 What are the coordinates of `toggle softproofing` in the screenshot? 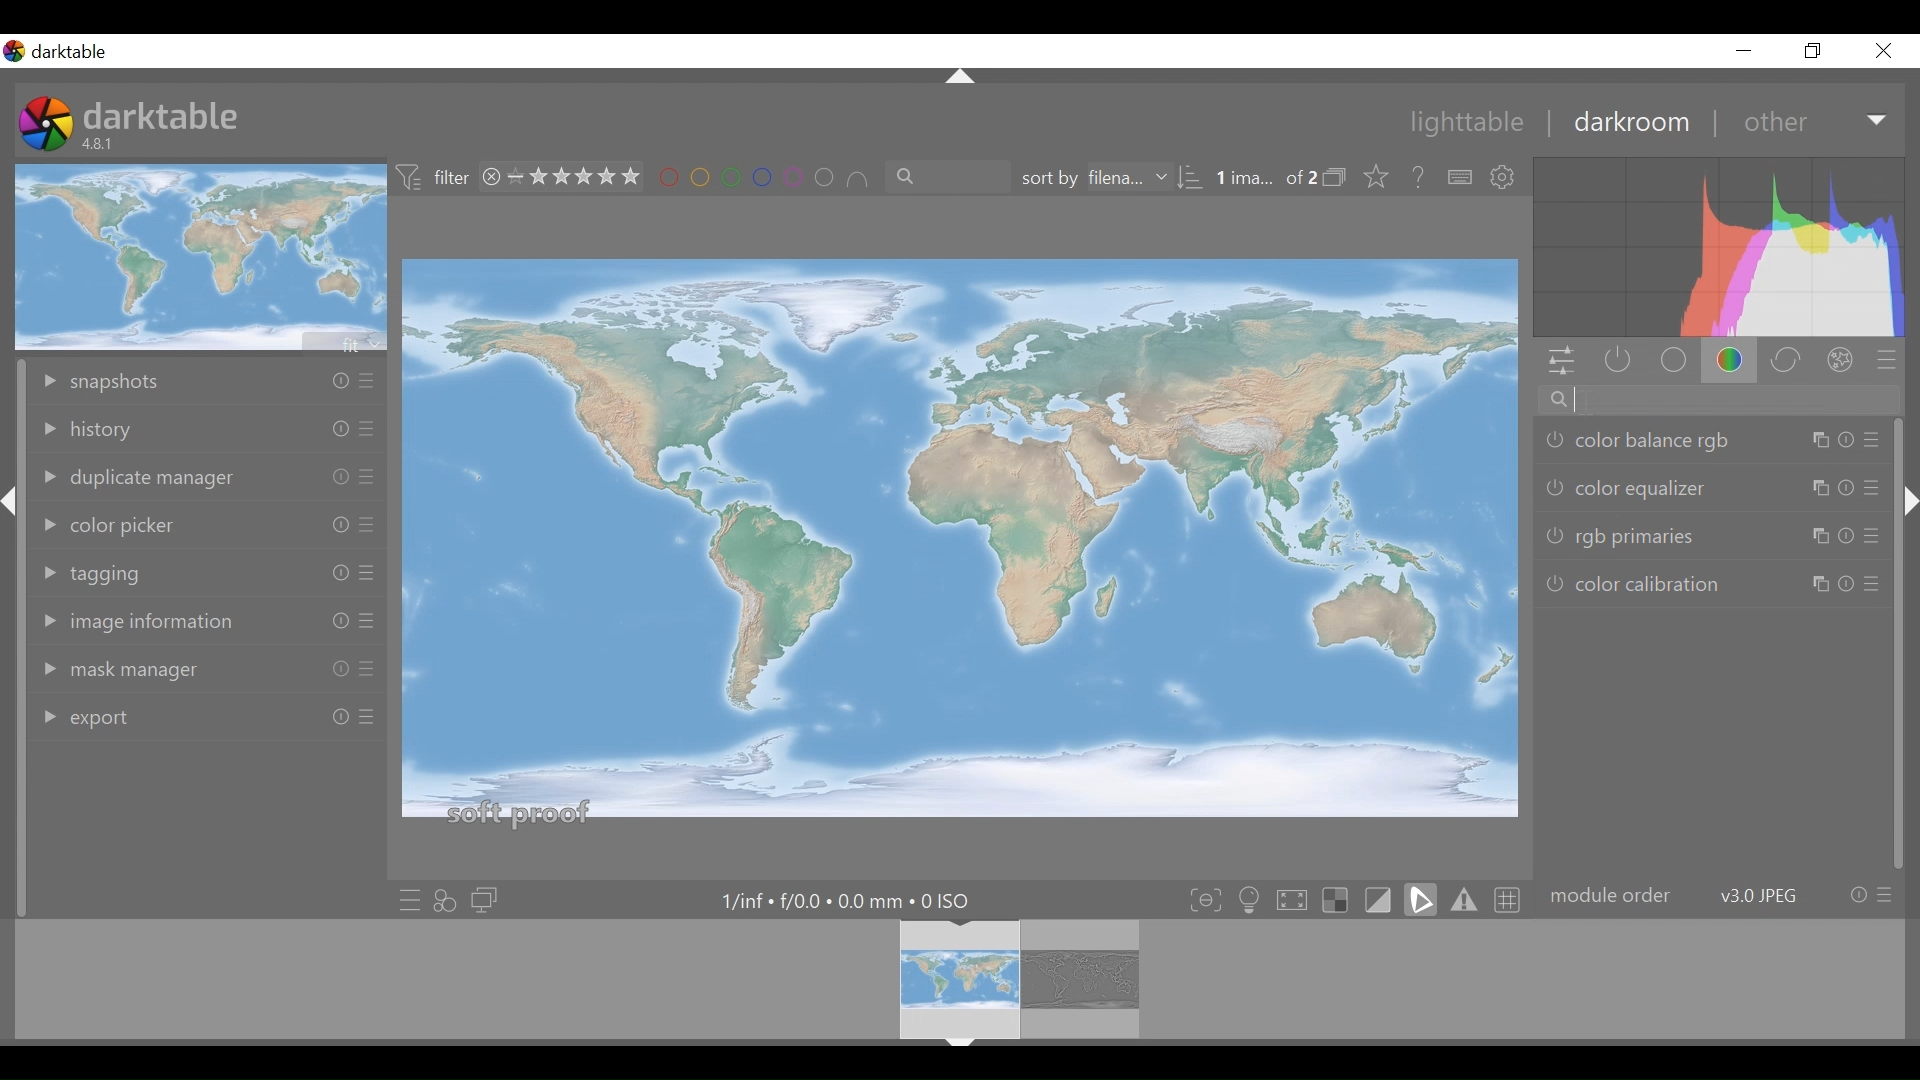 It's located at (1423, 899).